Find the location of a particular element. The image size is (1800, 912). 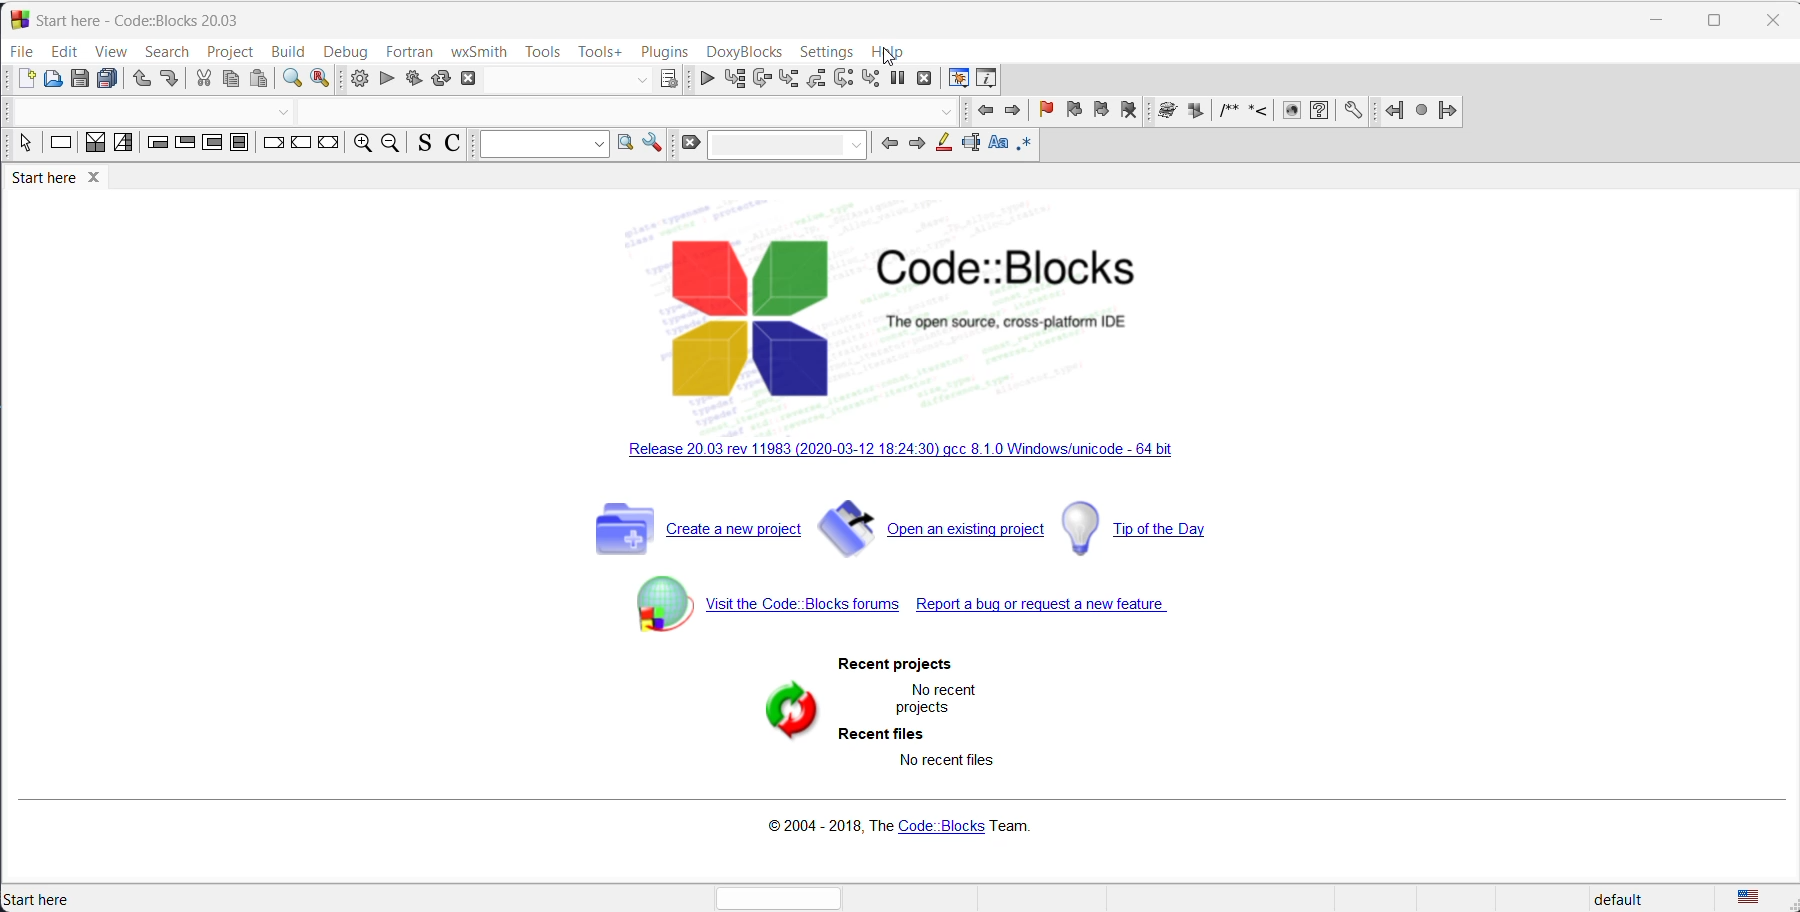

new file is located at coordinates (22, 81).